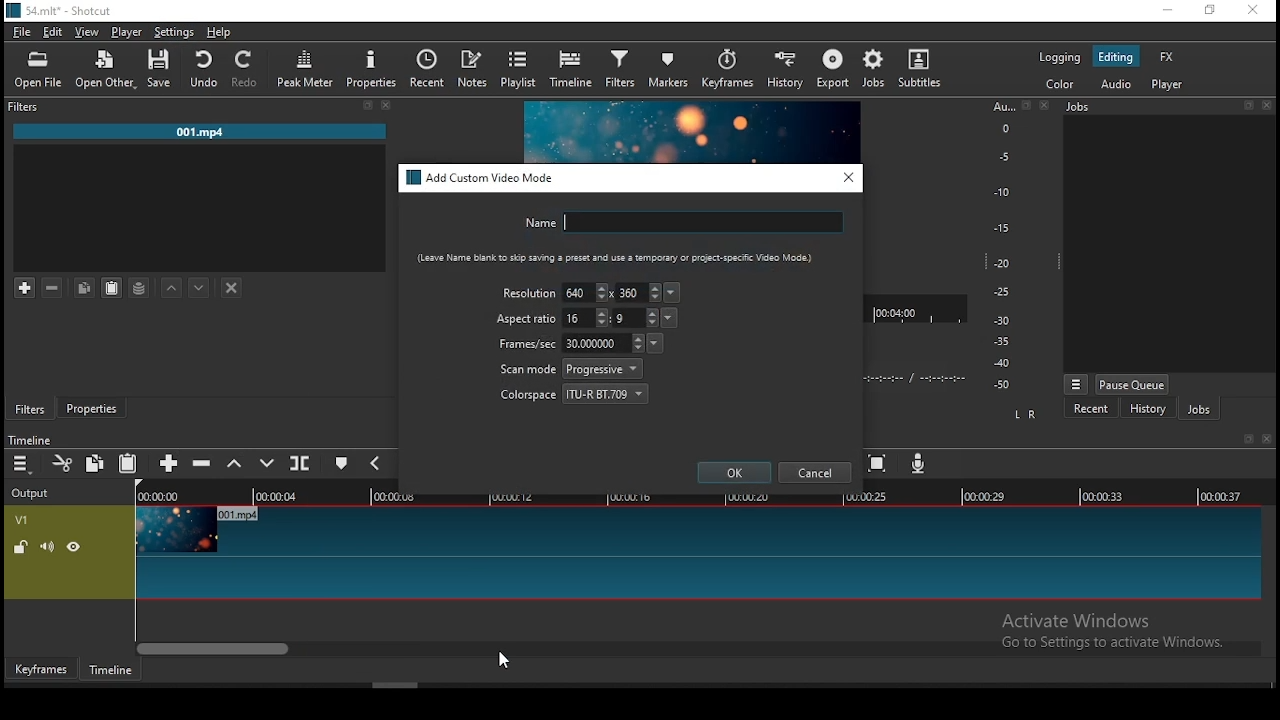 Image resolution: width=1280 pixels, height=720 pixels. What do you see at coordinates (696, 553) in the screenshot?
I see `video track` at bounding box center [696, 553].